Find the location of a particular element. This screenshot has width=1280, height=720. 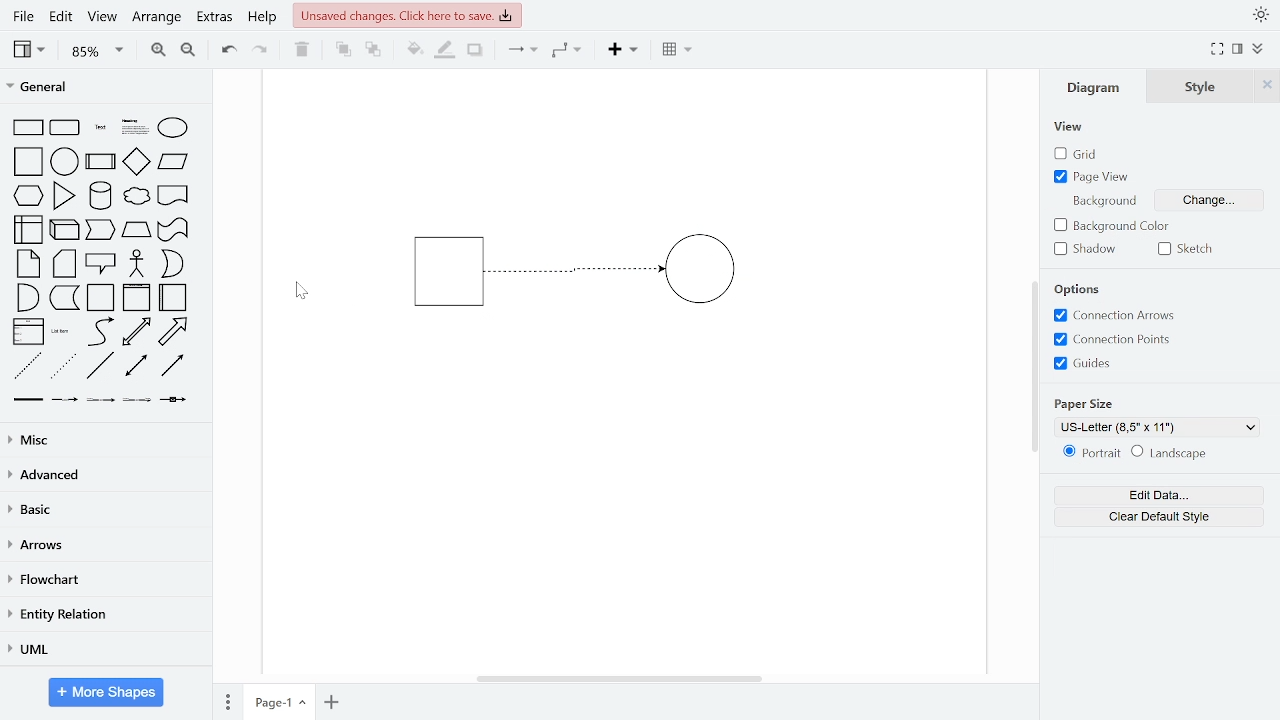

style is located at coordinates (1198, 87).